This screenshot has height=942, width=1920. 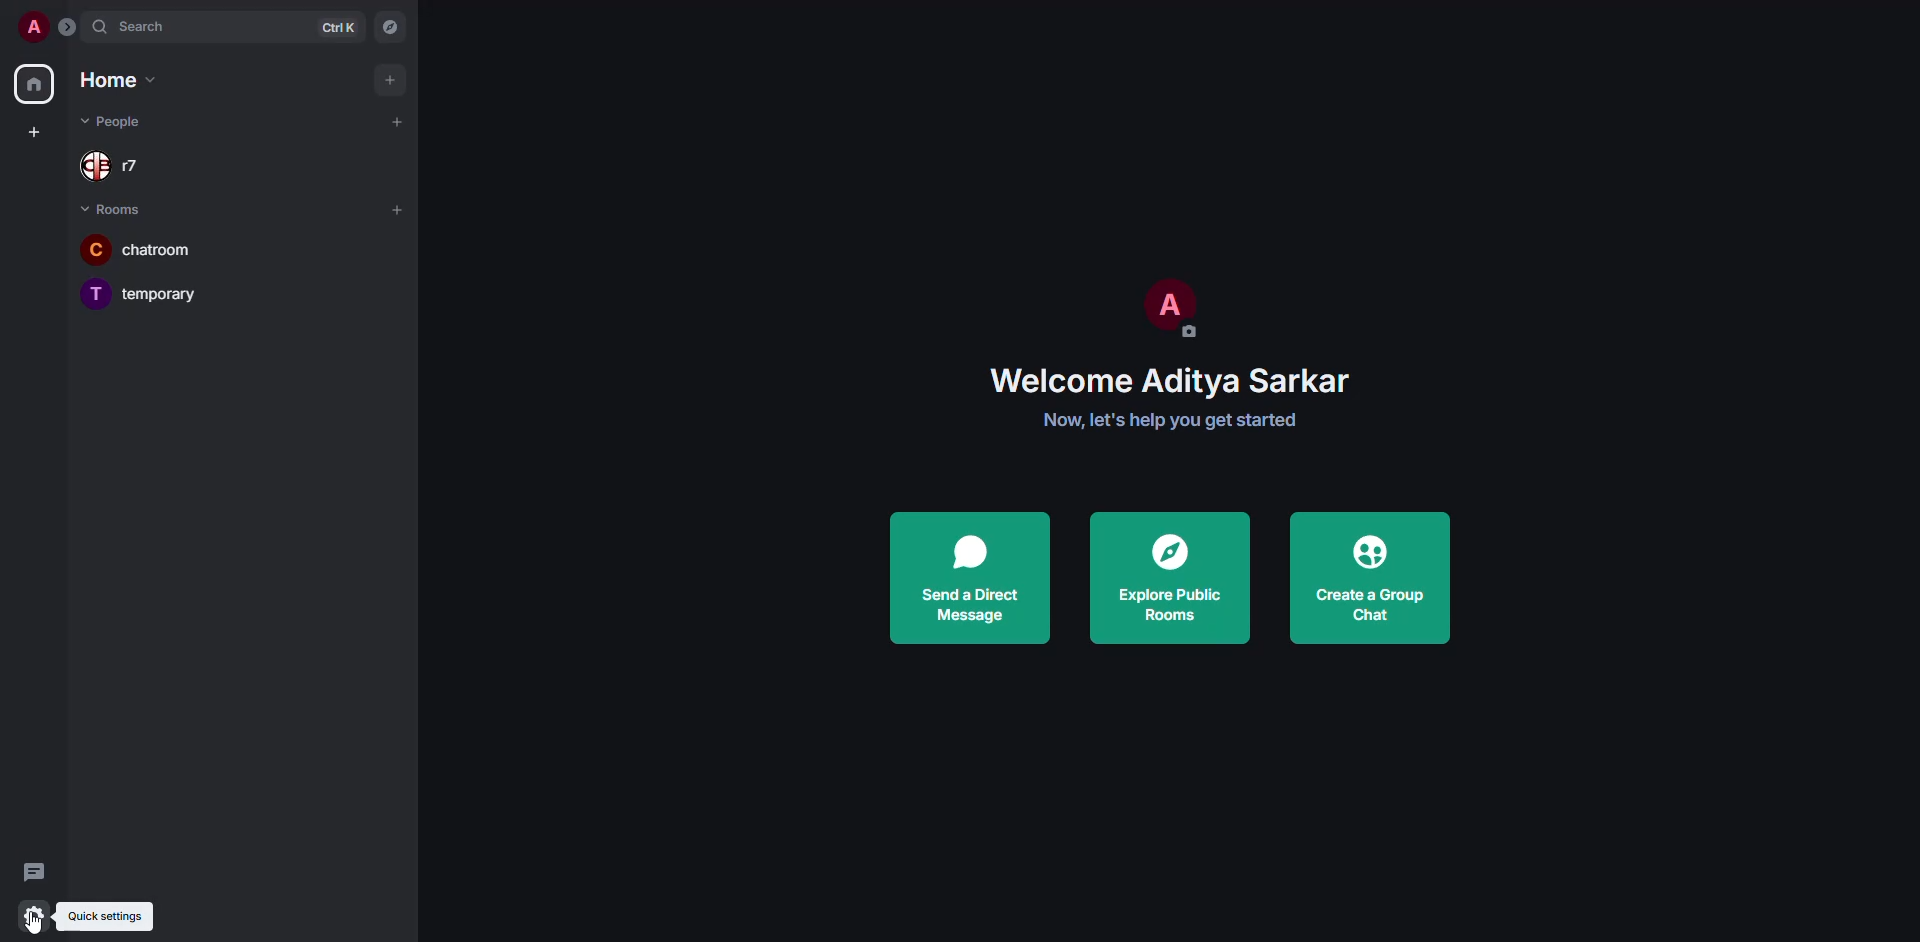 I want to click on r7, so click(x=121, y=168).